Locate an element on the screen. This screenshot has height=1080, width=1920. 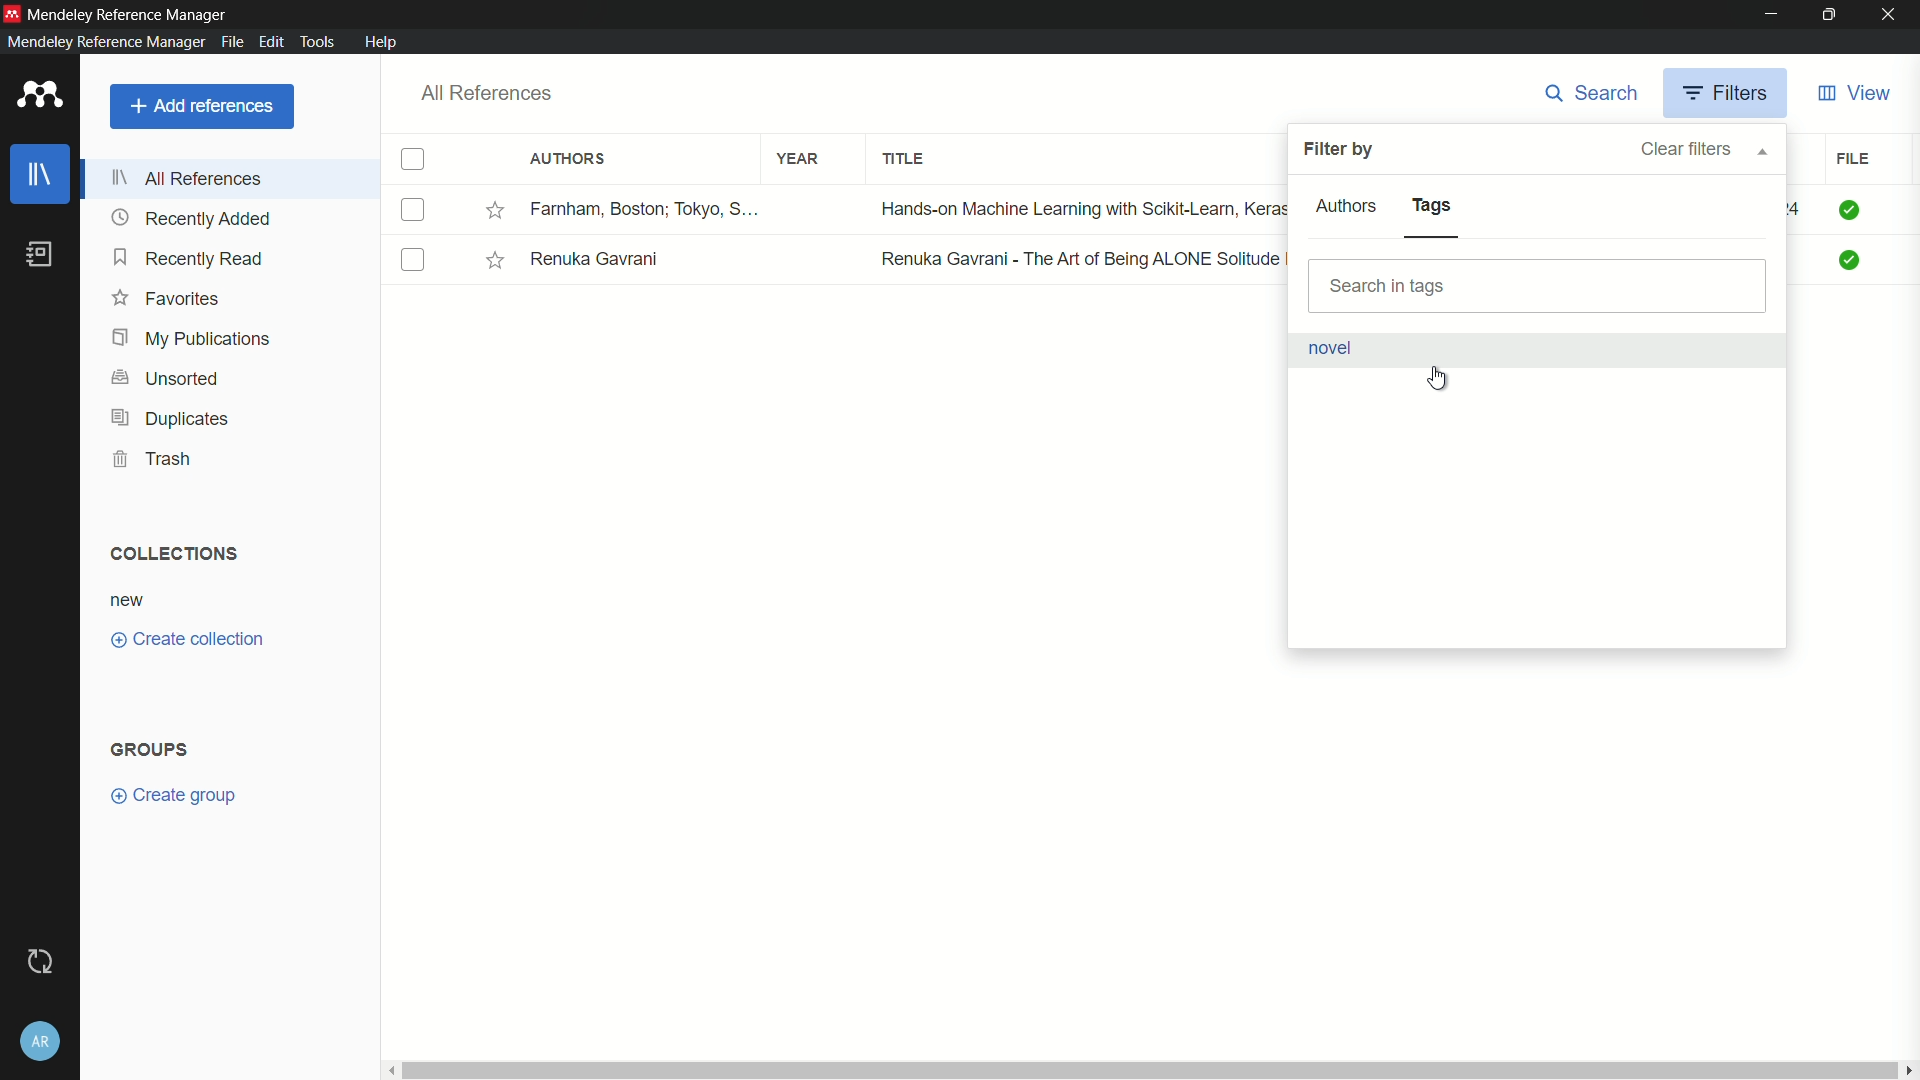
search in tags is located at coordinates (1538, 286).